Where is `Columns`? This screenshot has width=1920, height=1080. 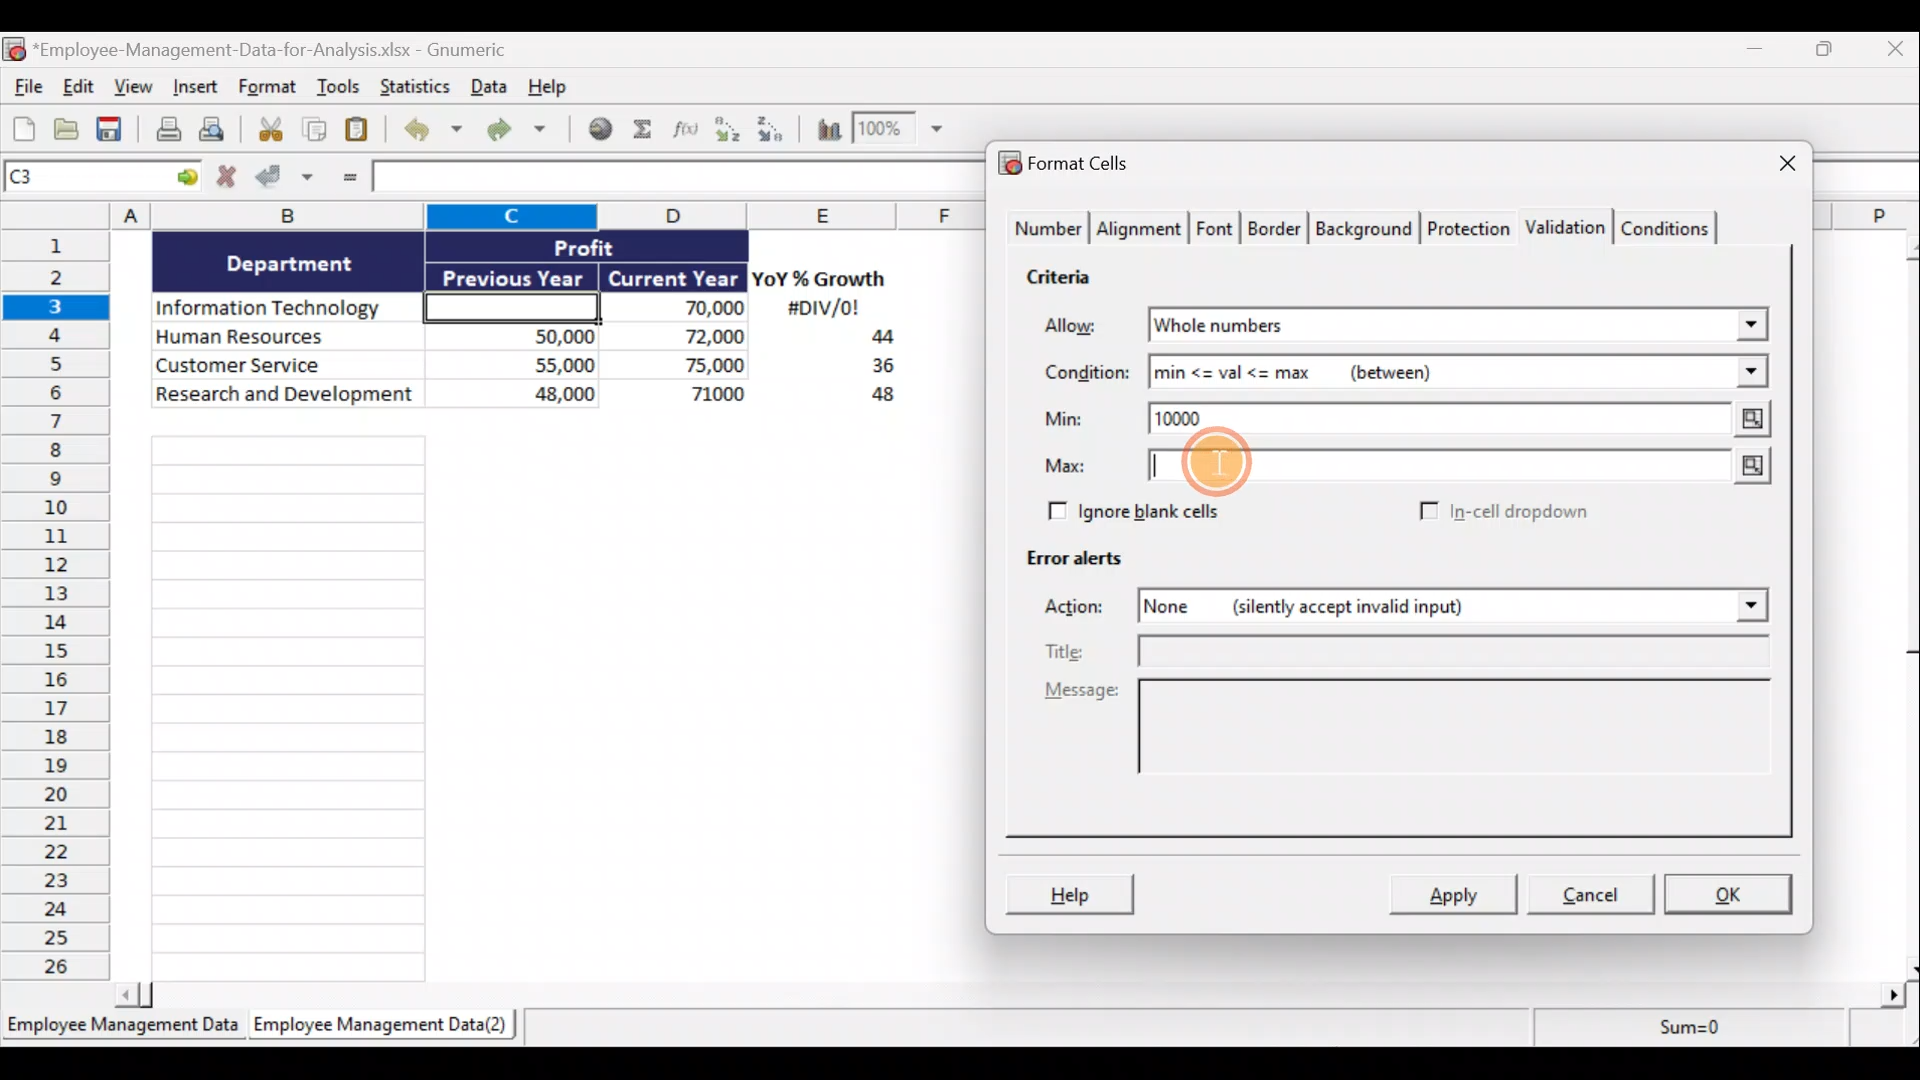
Columns is located at coordinates (501, 215).